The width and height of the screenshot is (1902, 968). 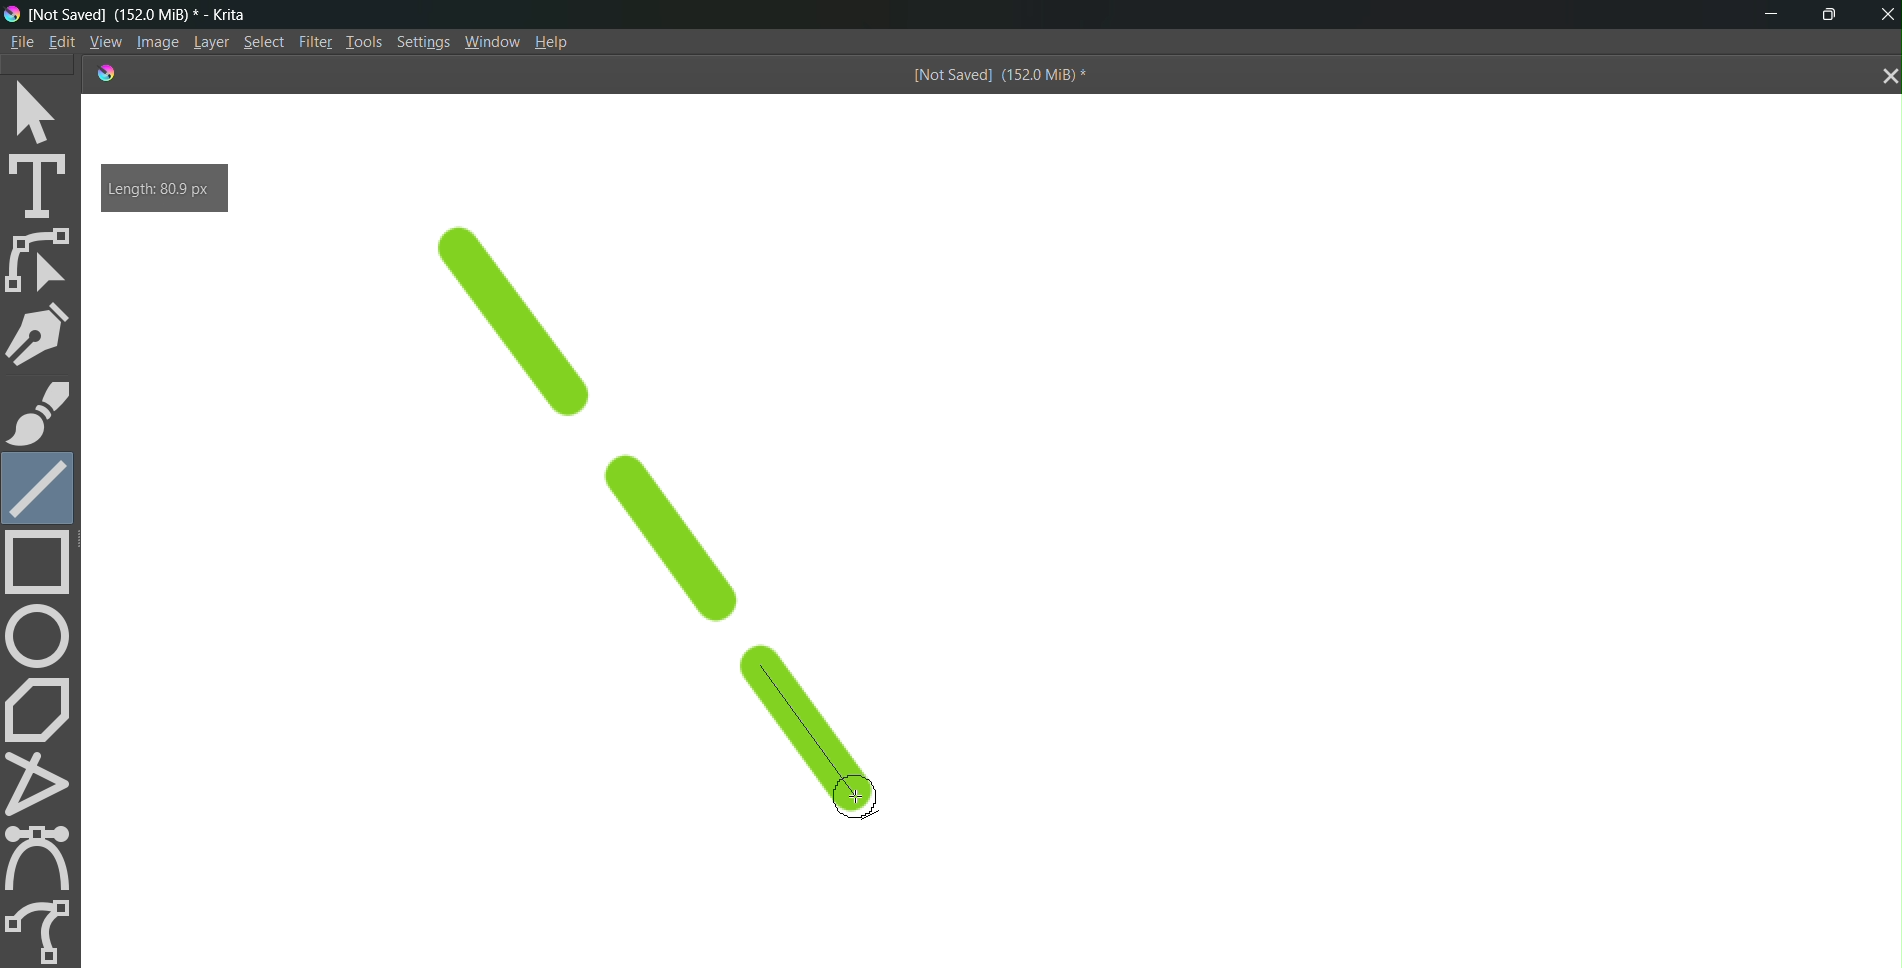 I want to click on Length, so click(x=175, y=189).